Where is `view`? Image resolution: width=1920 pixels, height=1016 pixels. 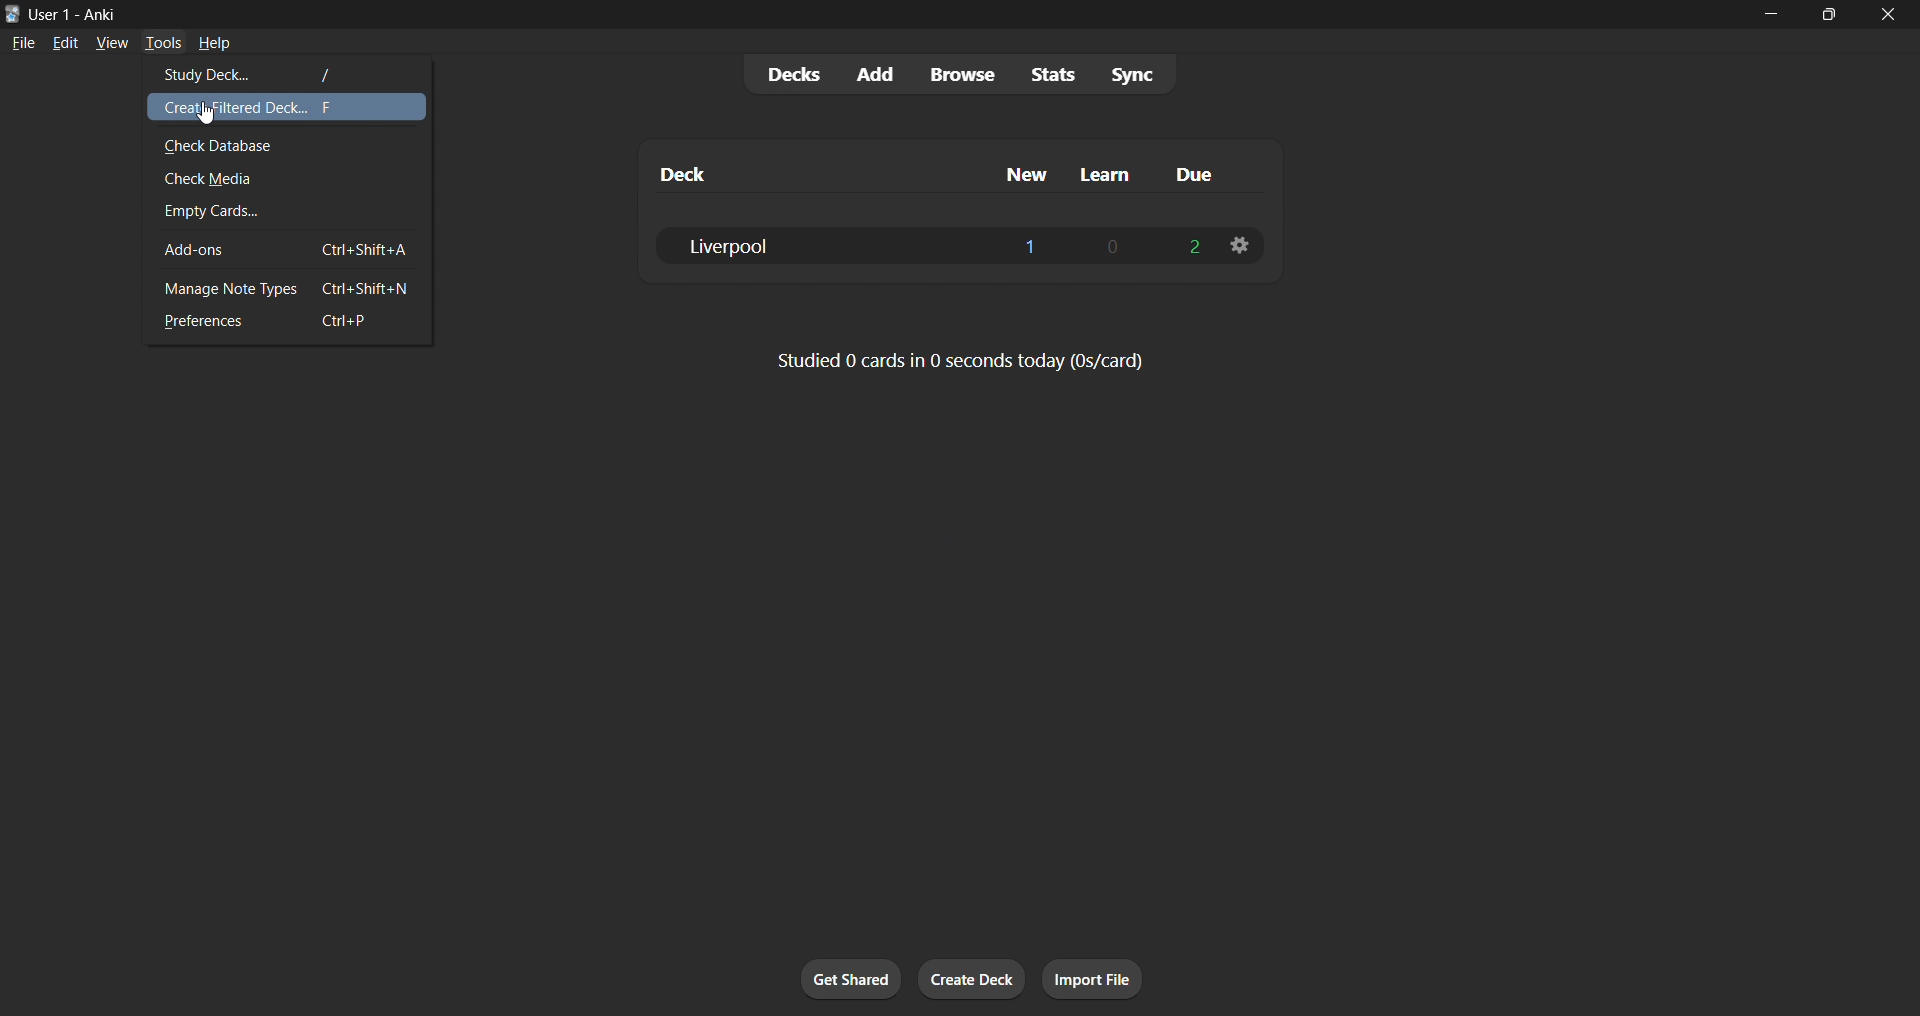
view is located at coordinates (109, 44).